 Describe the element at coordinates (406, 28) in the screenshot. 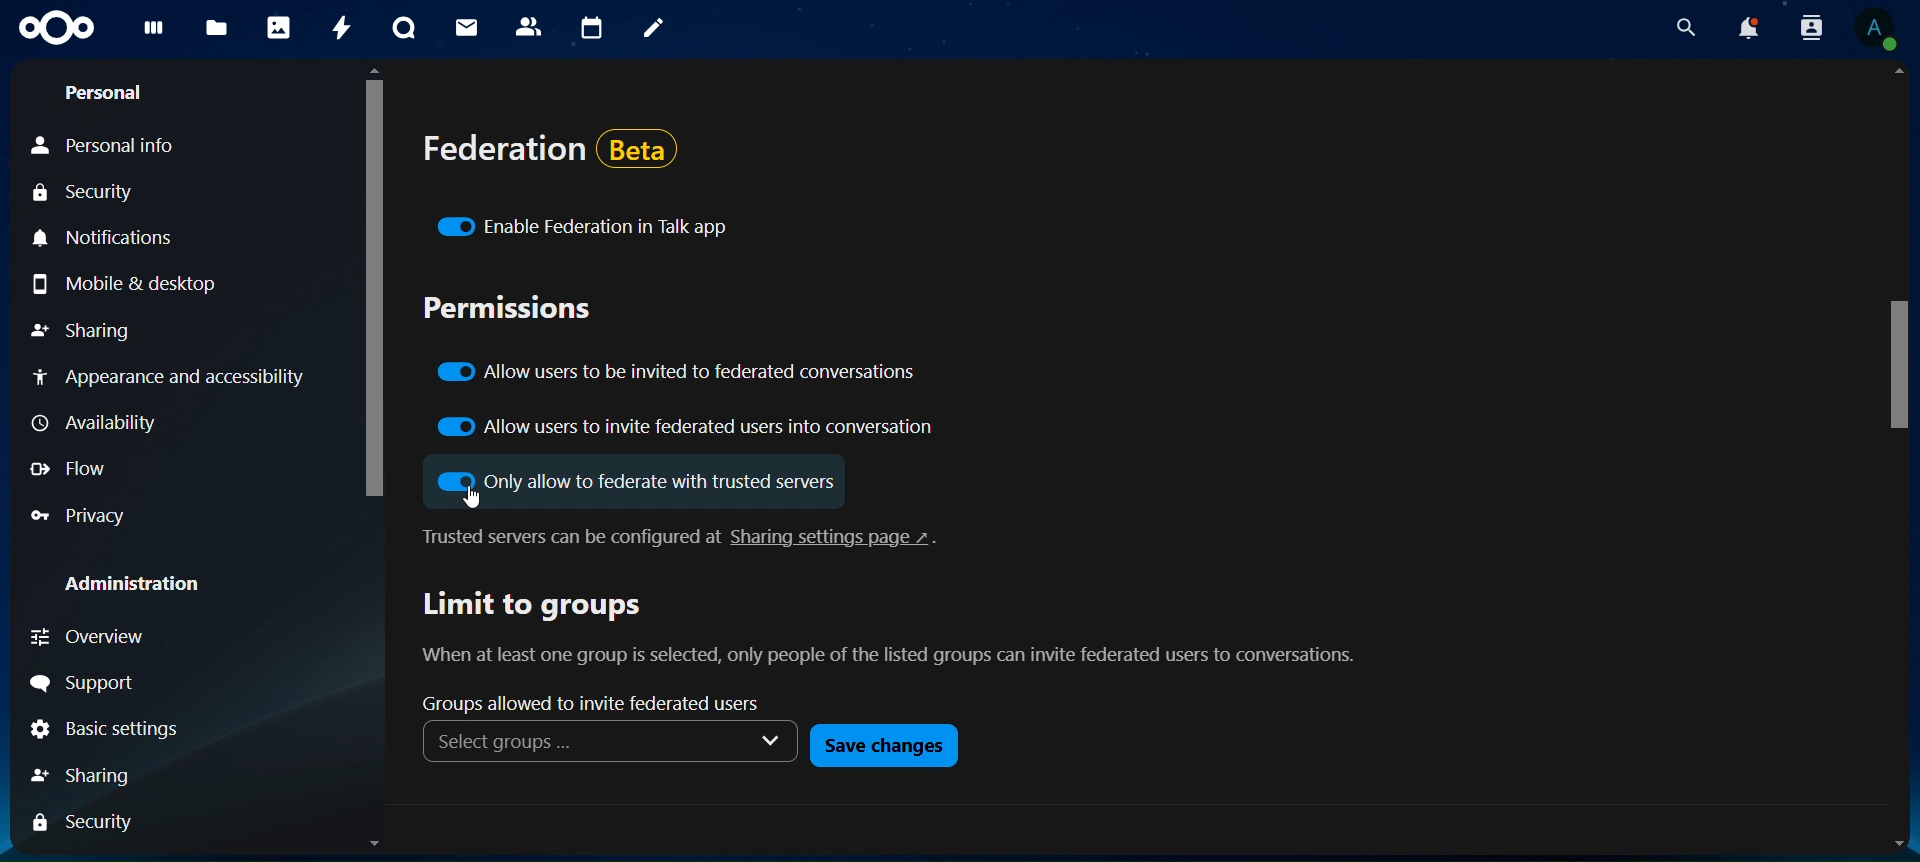

I see `talk` at that location.